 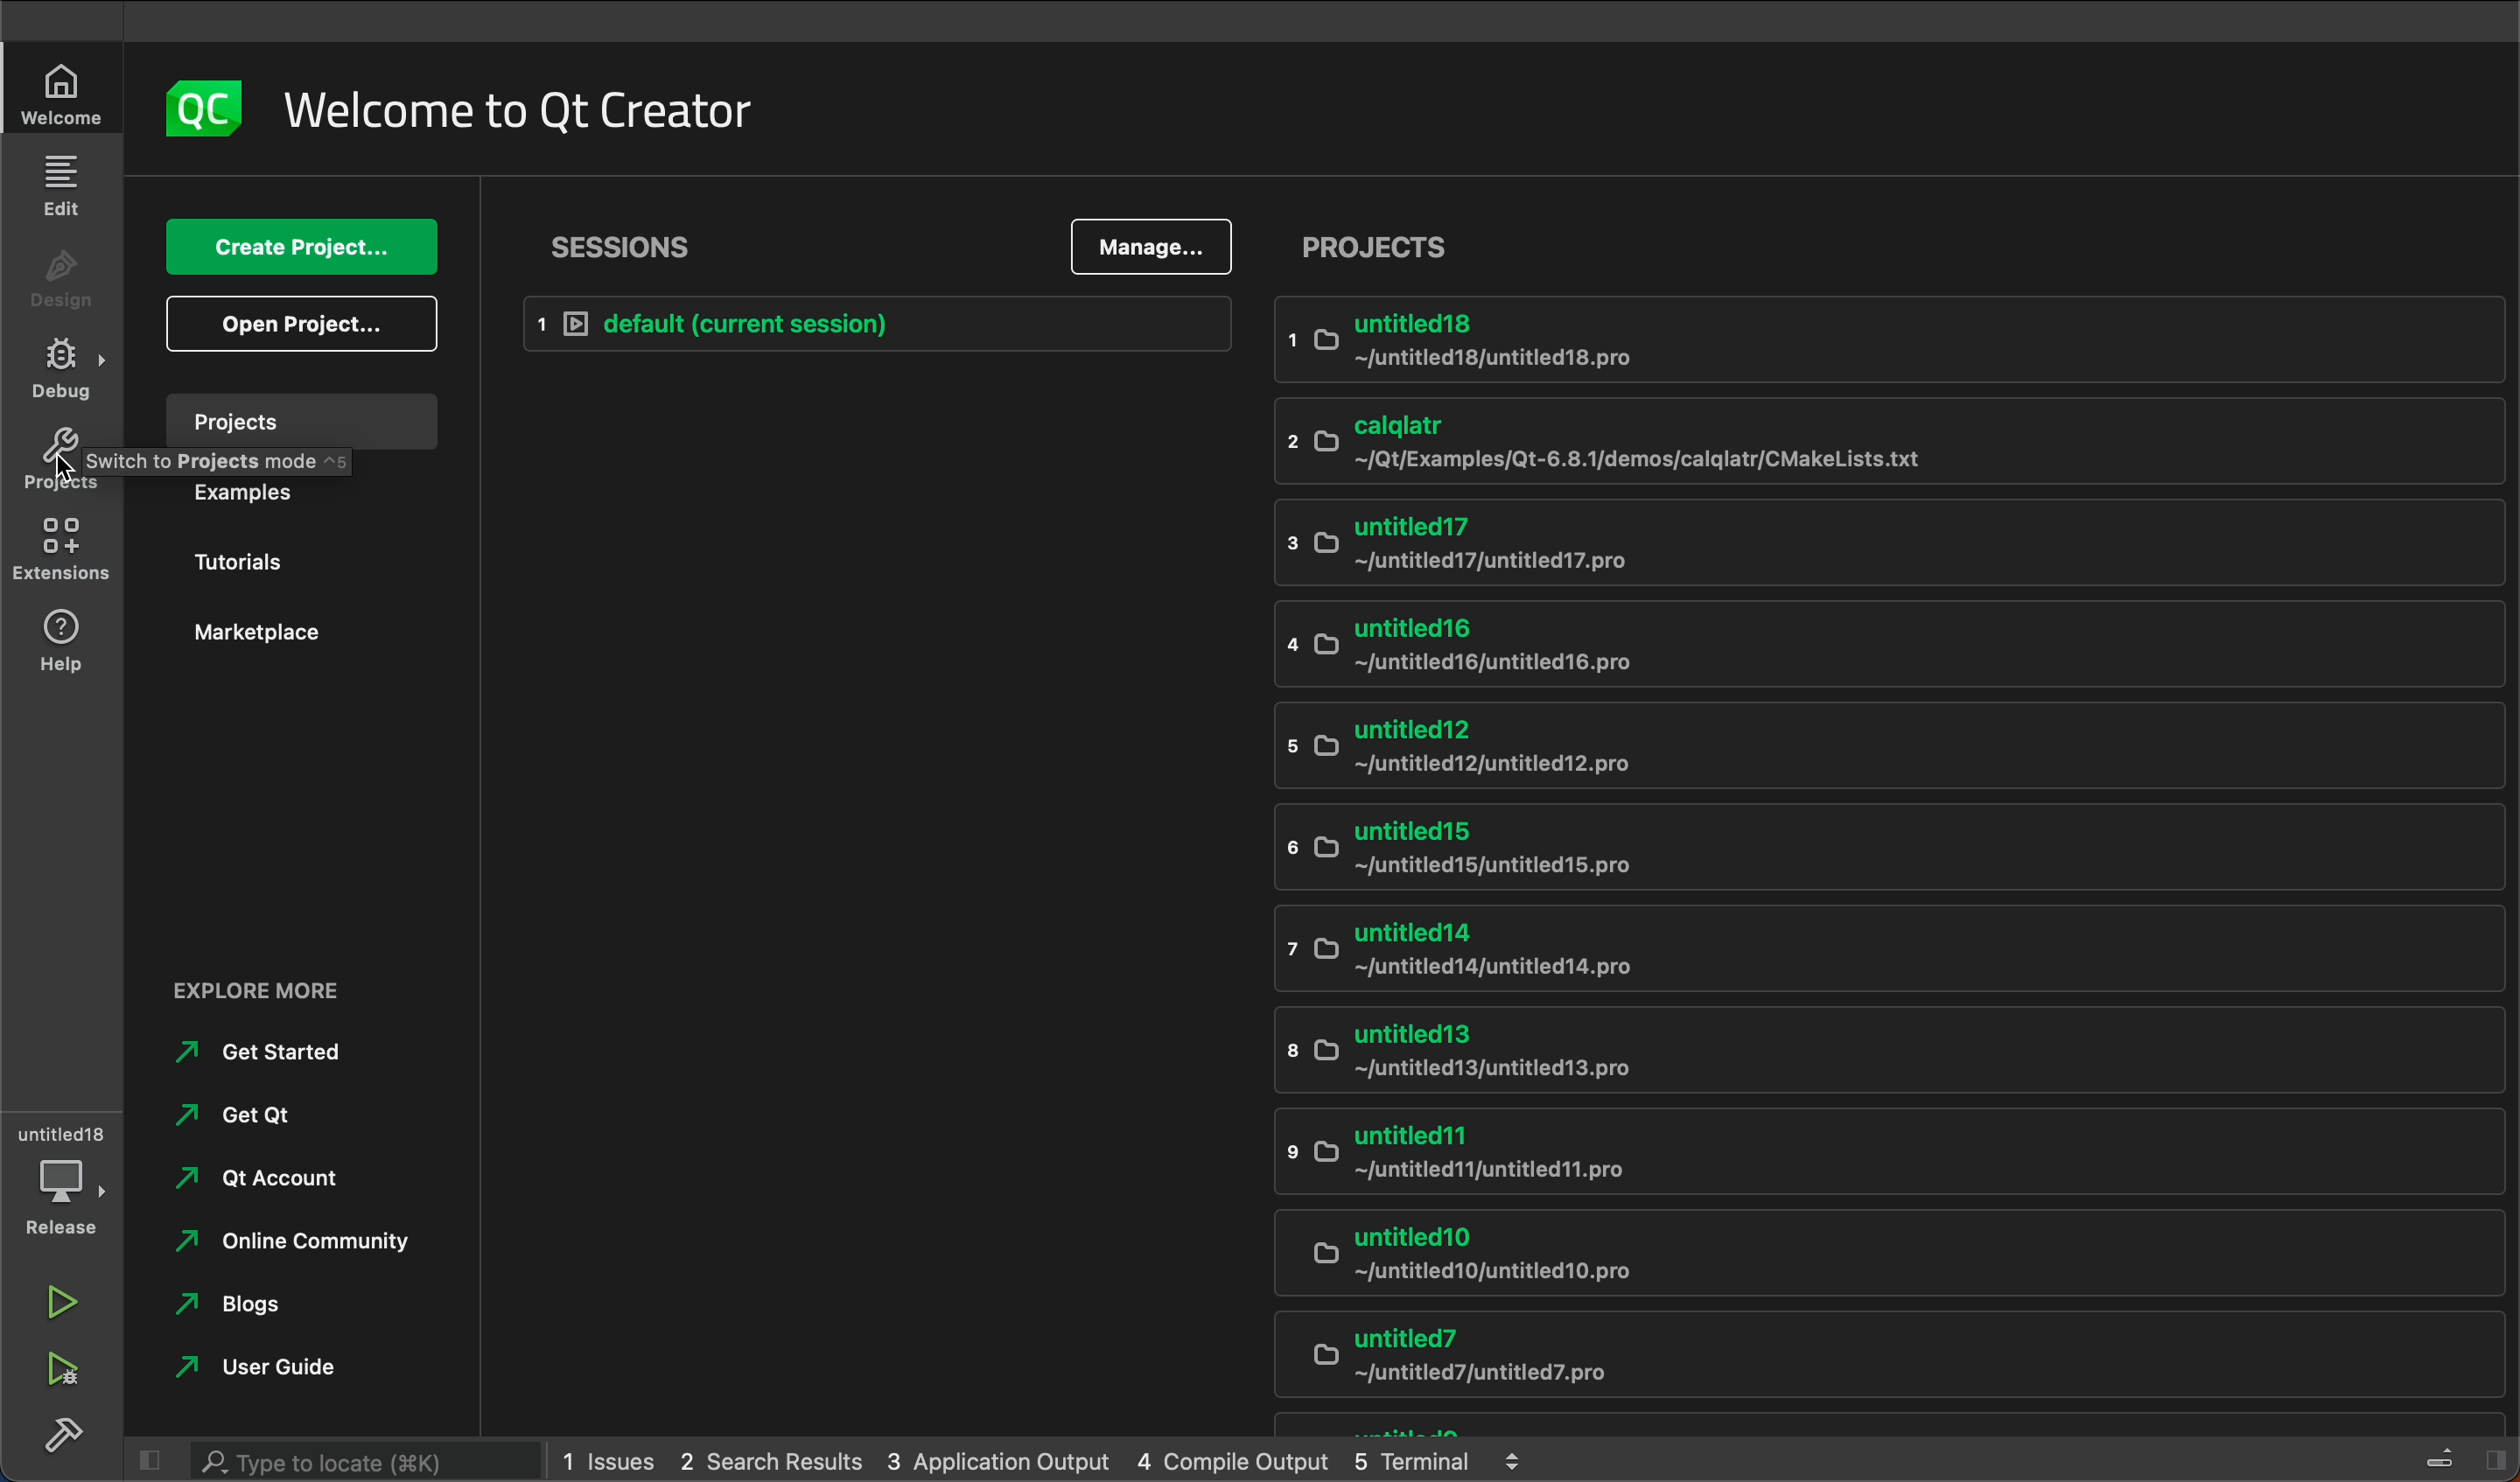 What do you see at coordinates (59, 368) in the screenshot?
I see `debug` at bounding box center [59, 368].